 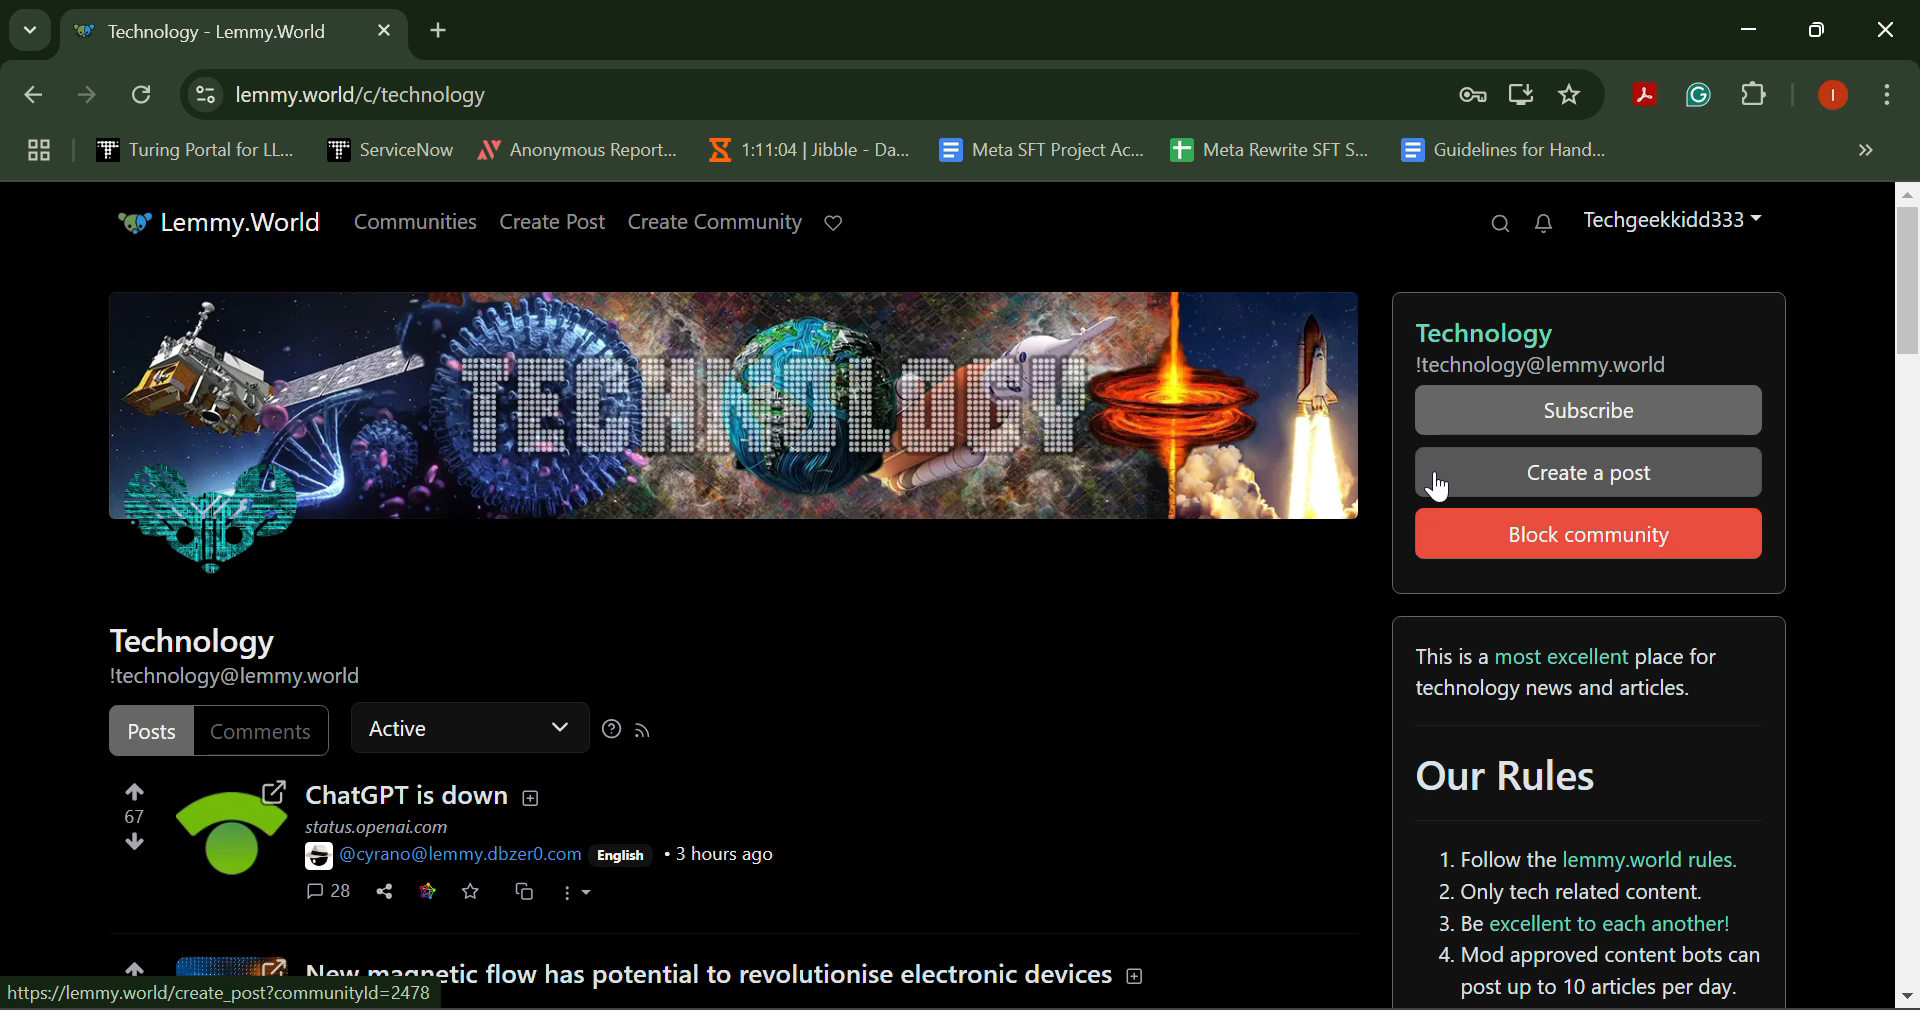 What do you see at coordinates (223, 224) in the screenshot?
I see `Lemmy.World` at bounding box center [223, 224].